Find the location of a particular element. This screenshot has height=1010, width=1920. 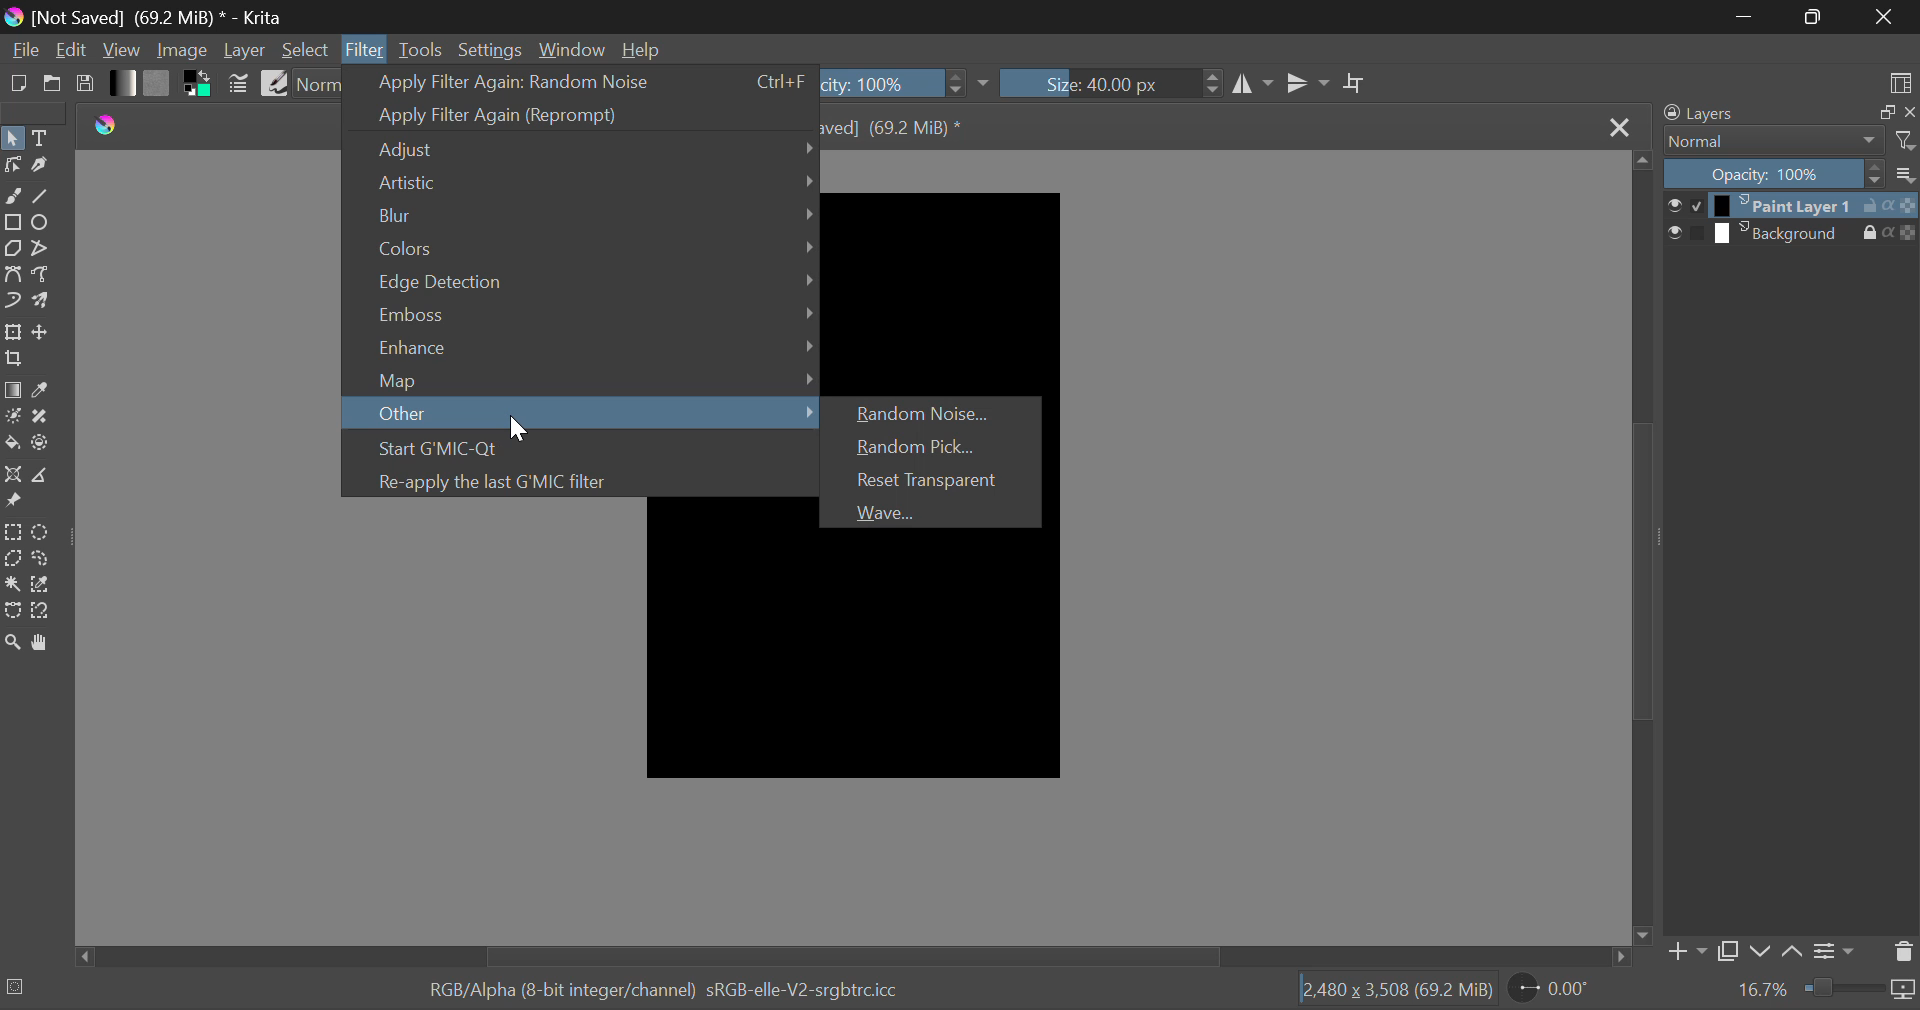

Circular Selection is located at coordinates (44, 532).